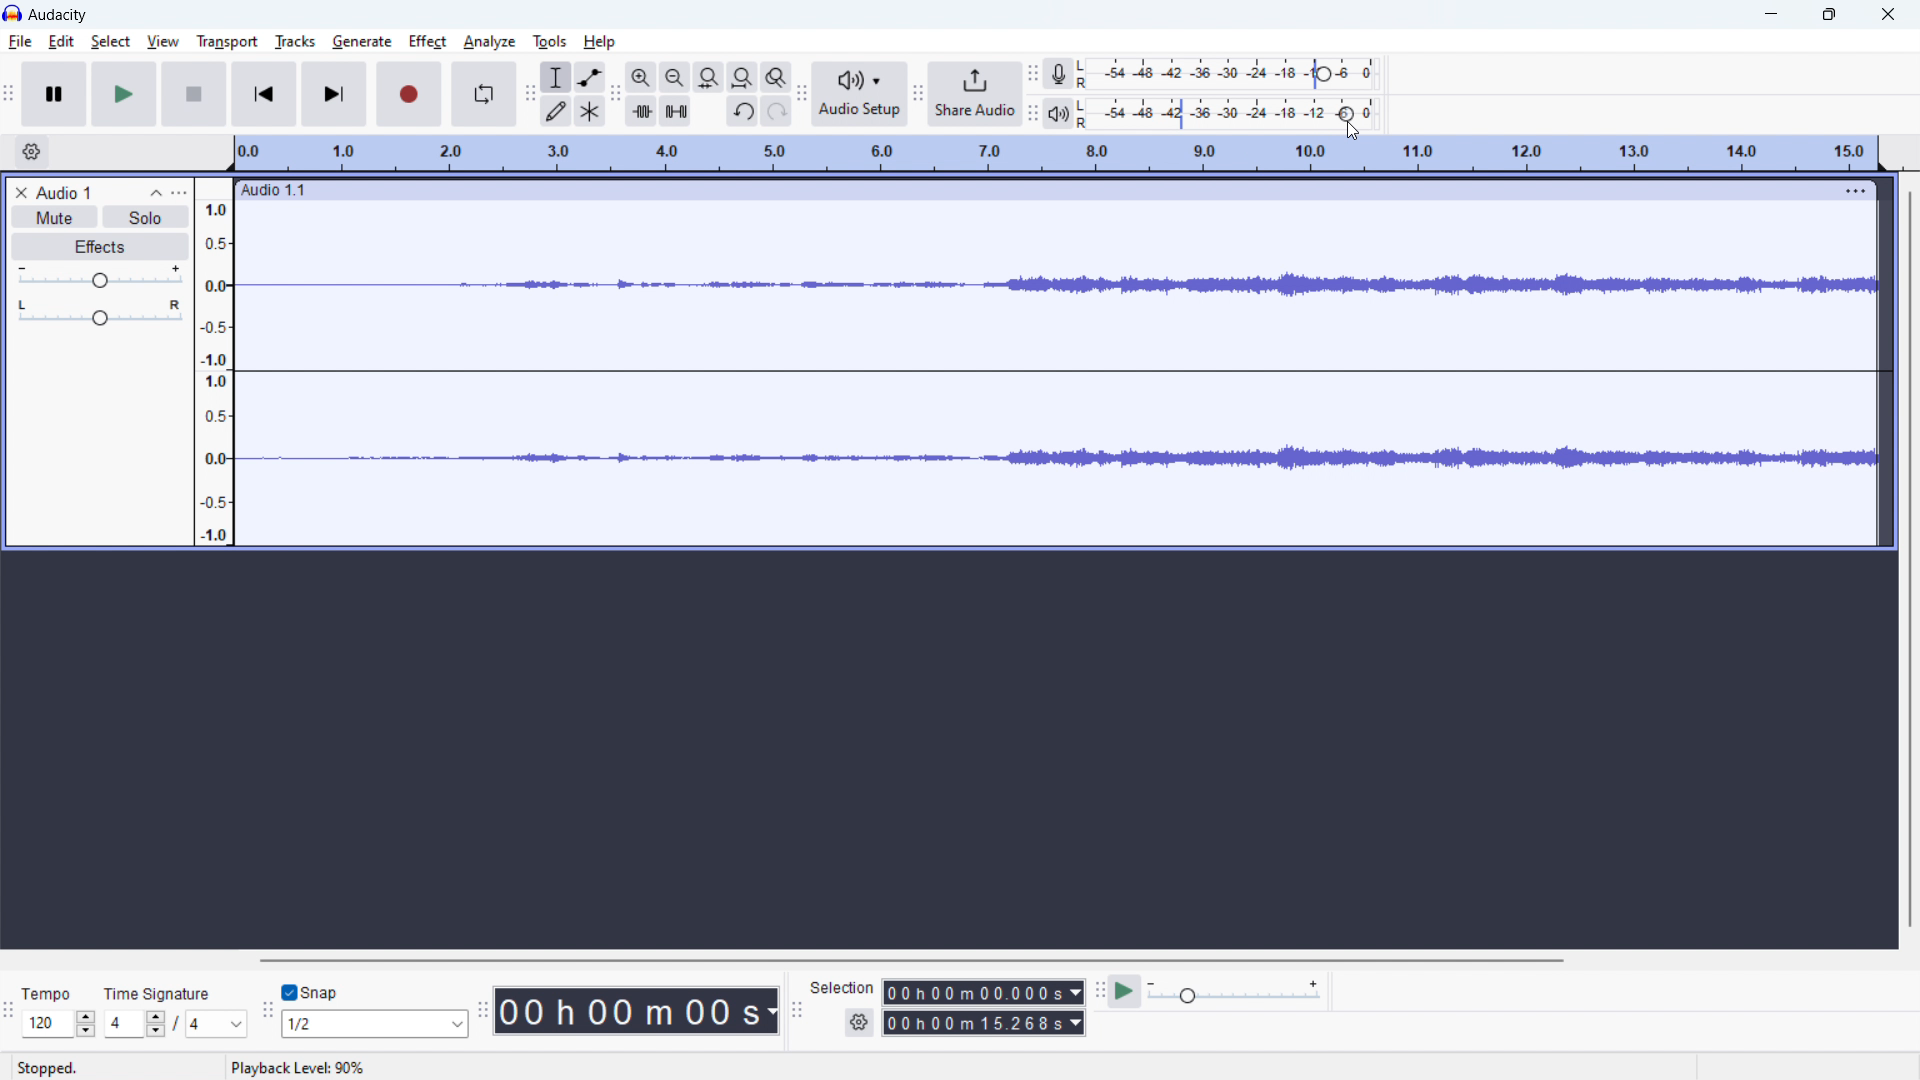 This screenshot has height=1080, width=1920. I want to click on audio setup, so click(860, 95).